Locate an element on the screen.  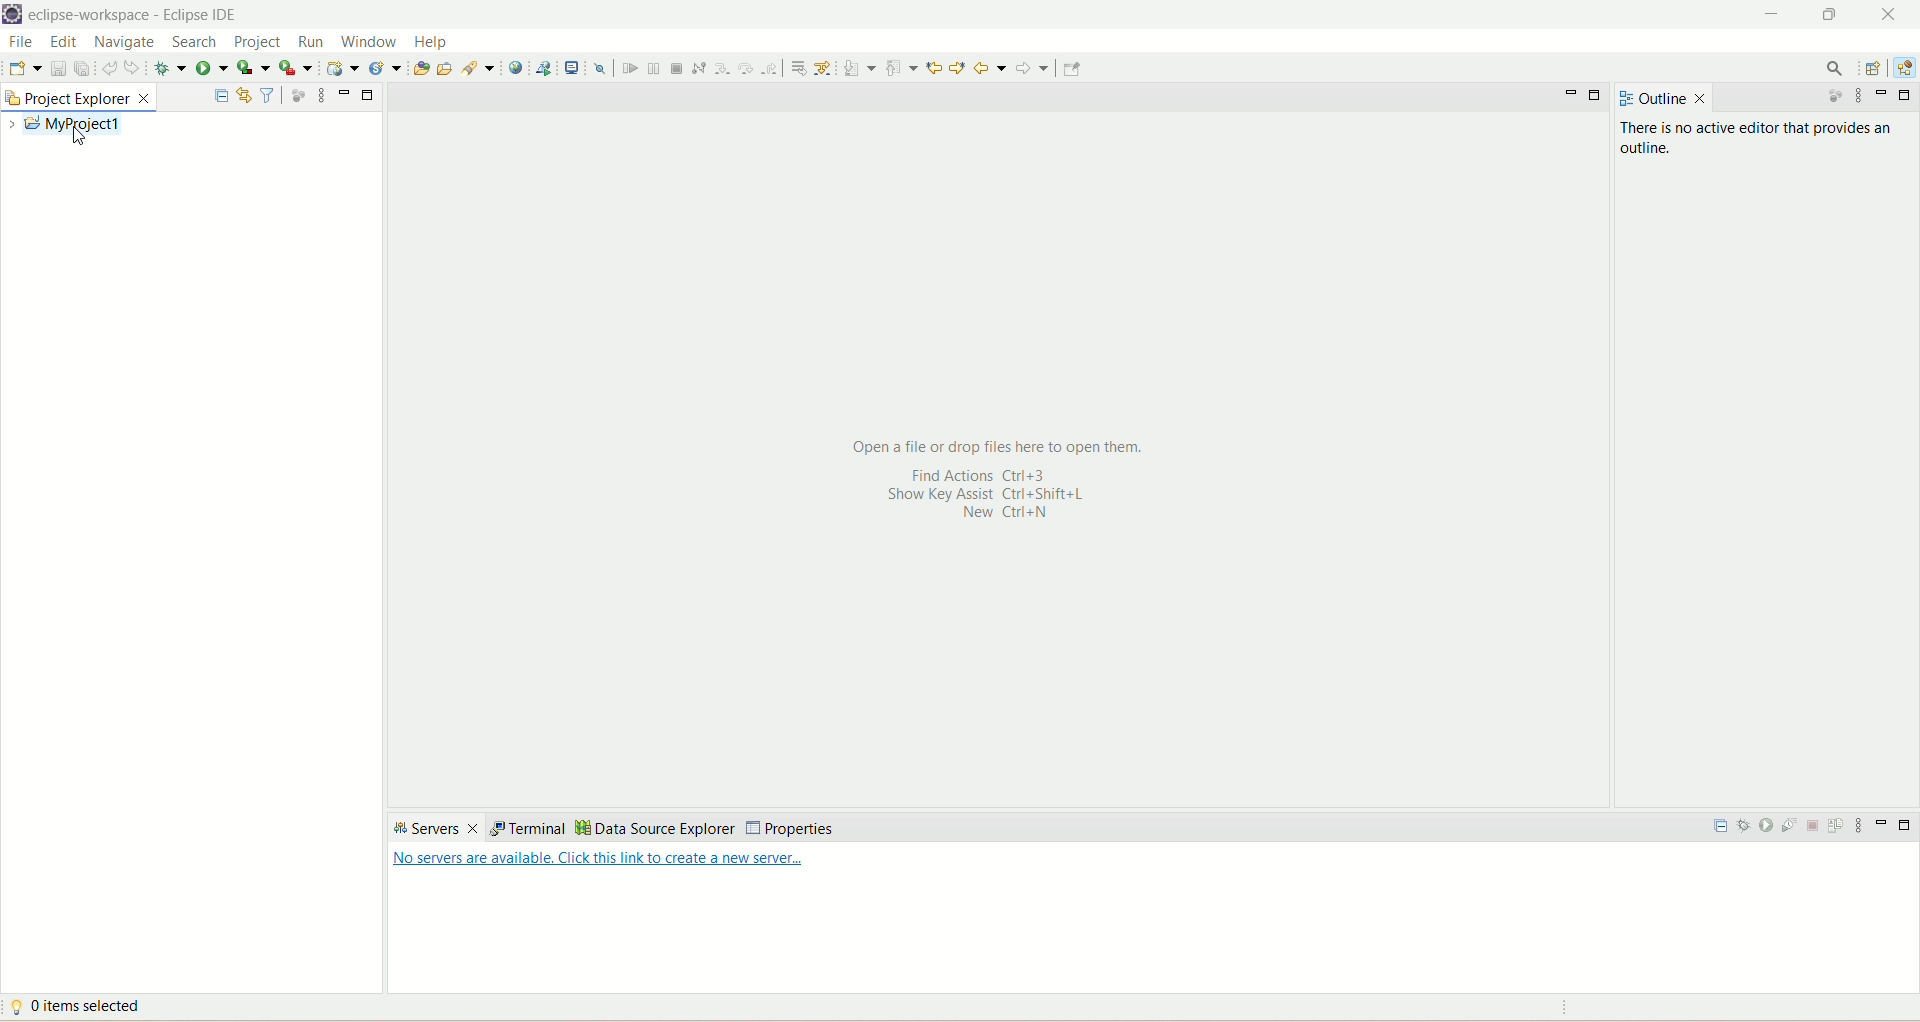
minimize is located at coordinates (1568, 94).